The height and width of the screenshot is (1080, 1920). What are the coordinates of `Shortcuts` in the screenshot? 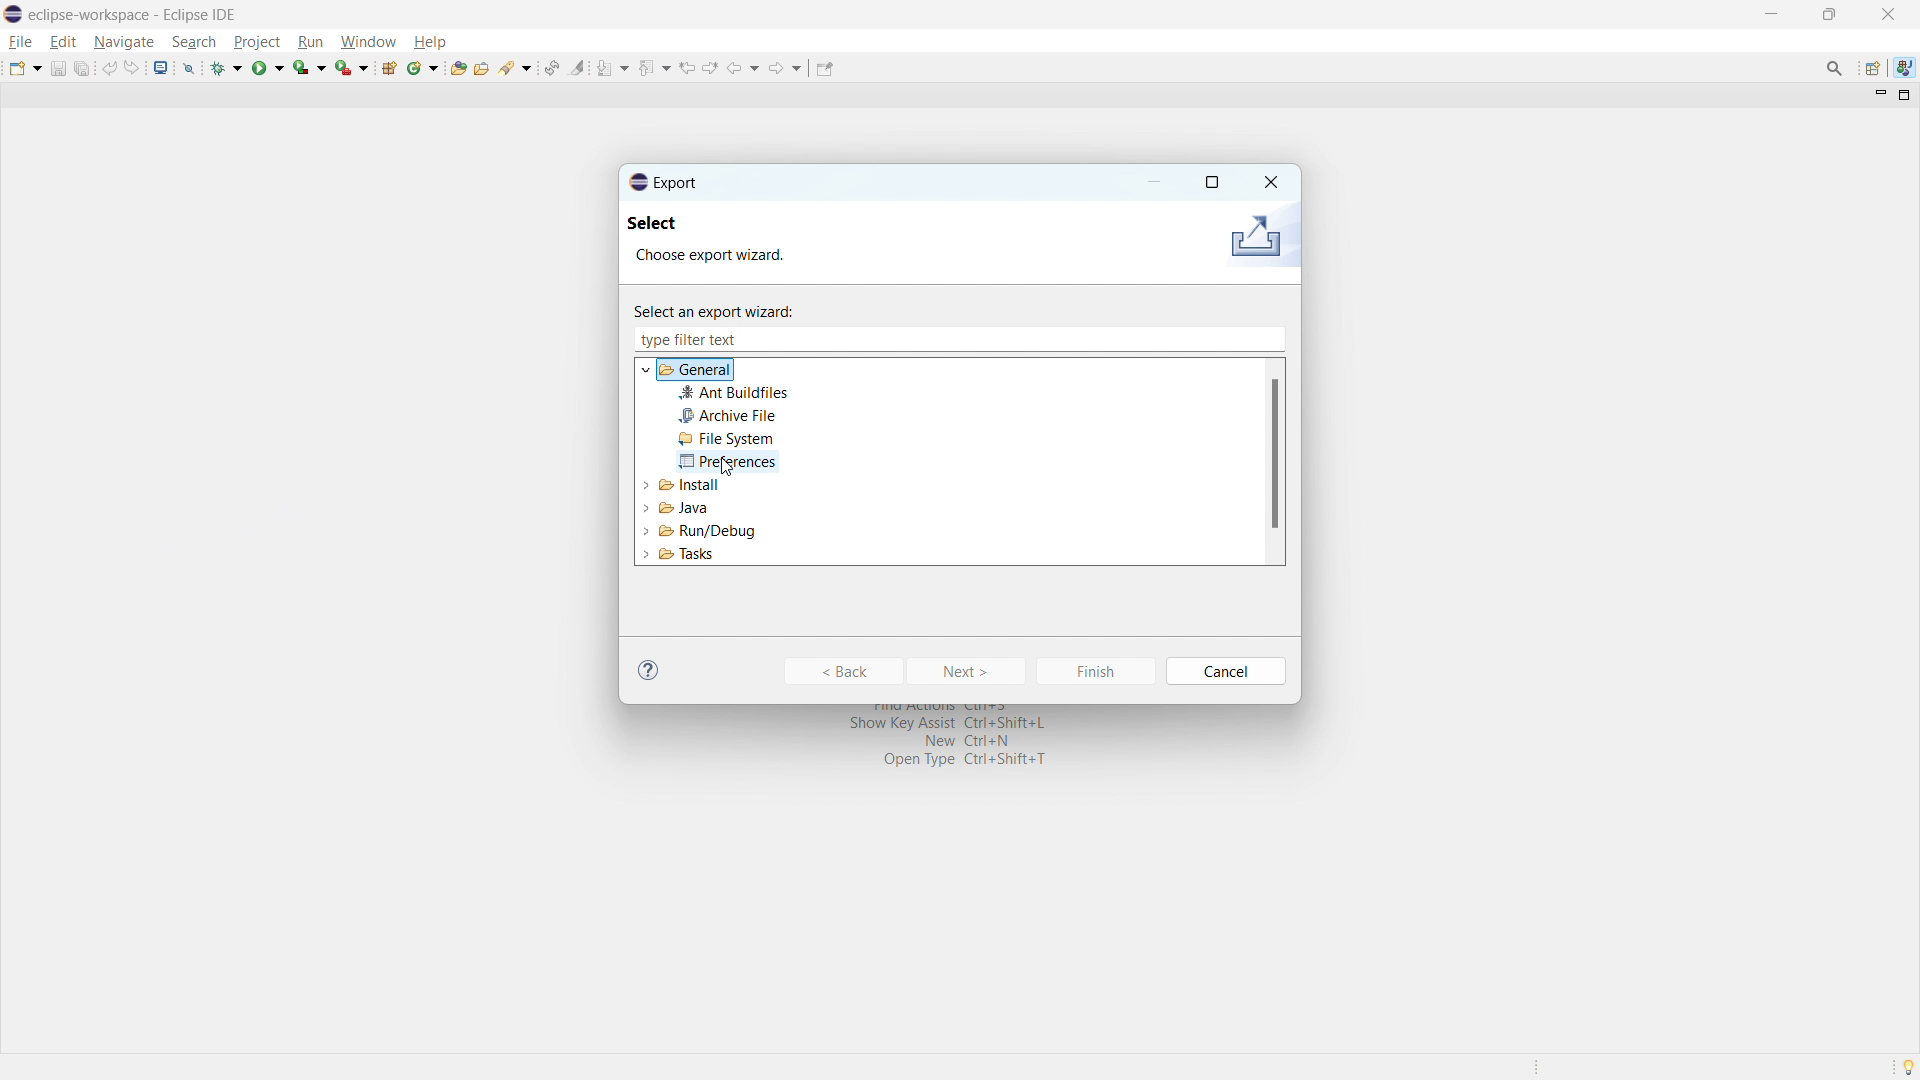 It's located at (960, 744).